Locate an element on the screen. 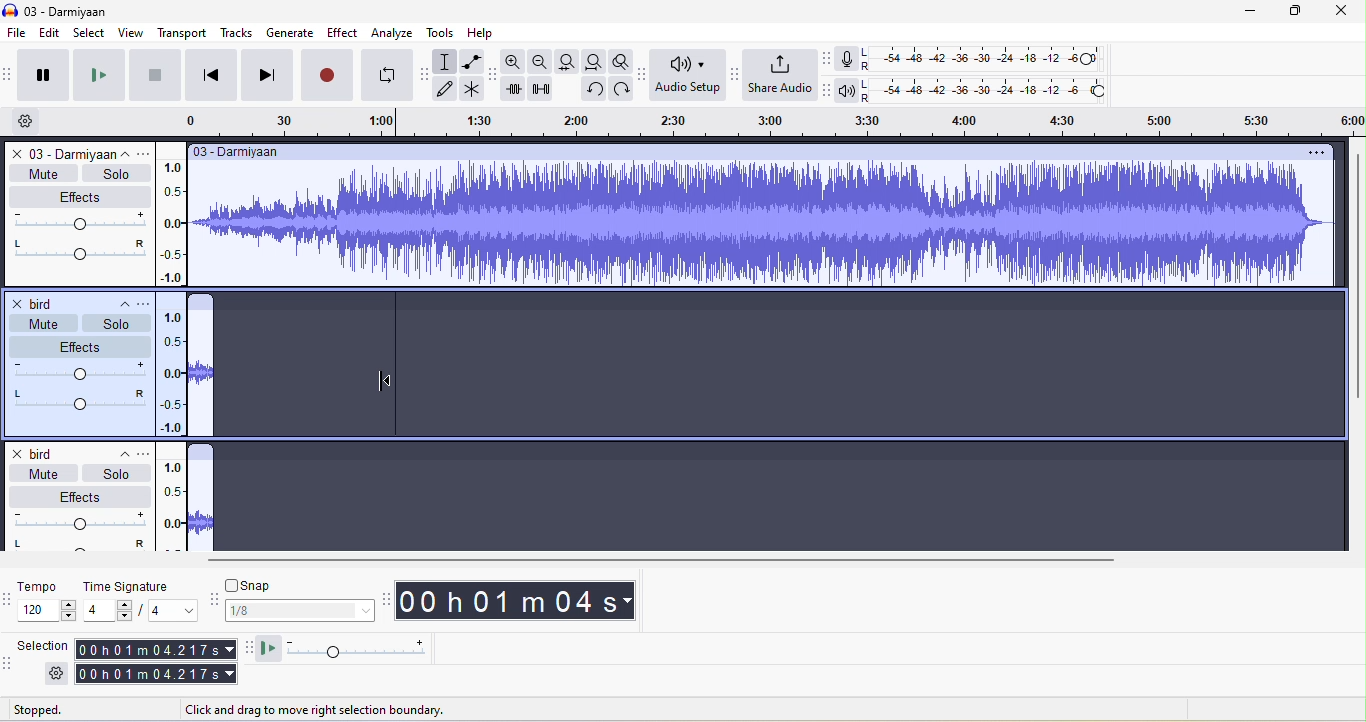 This screenshot has width=1366, height=722. play is located at coordinates (96, 76).